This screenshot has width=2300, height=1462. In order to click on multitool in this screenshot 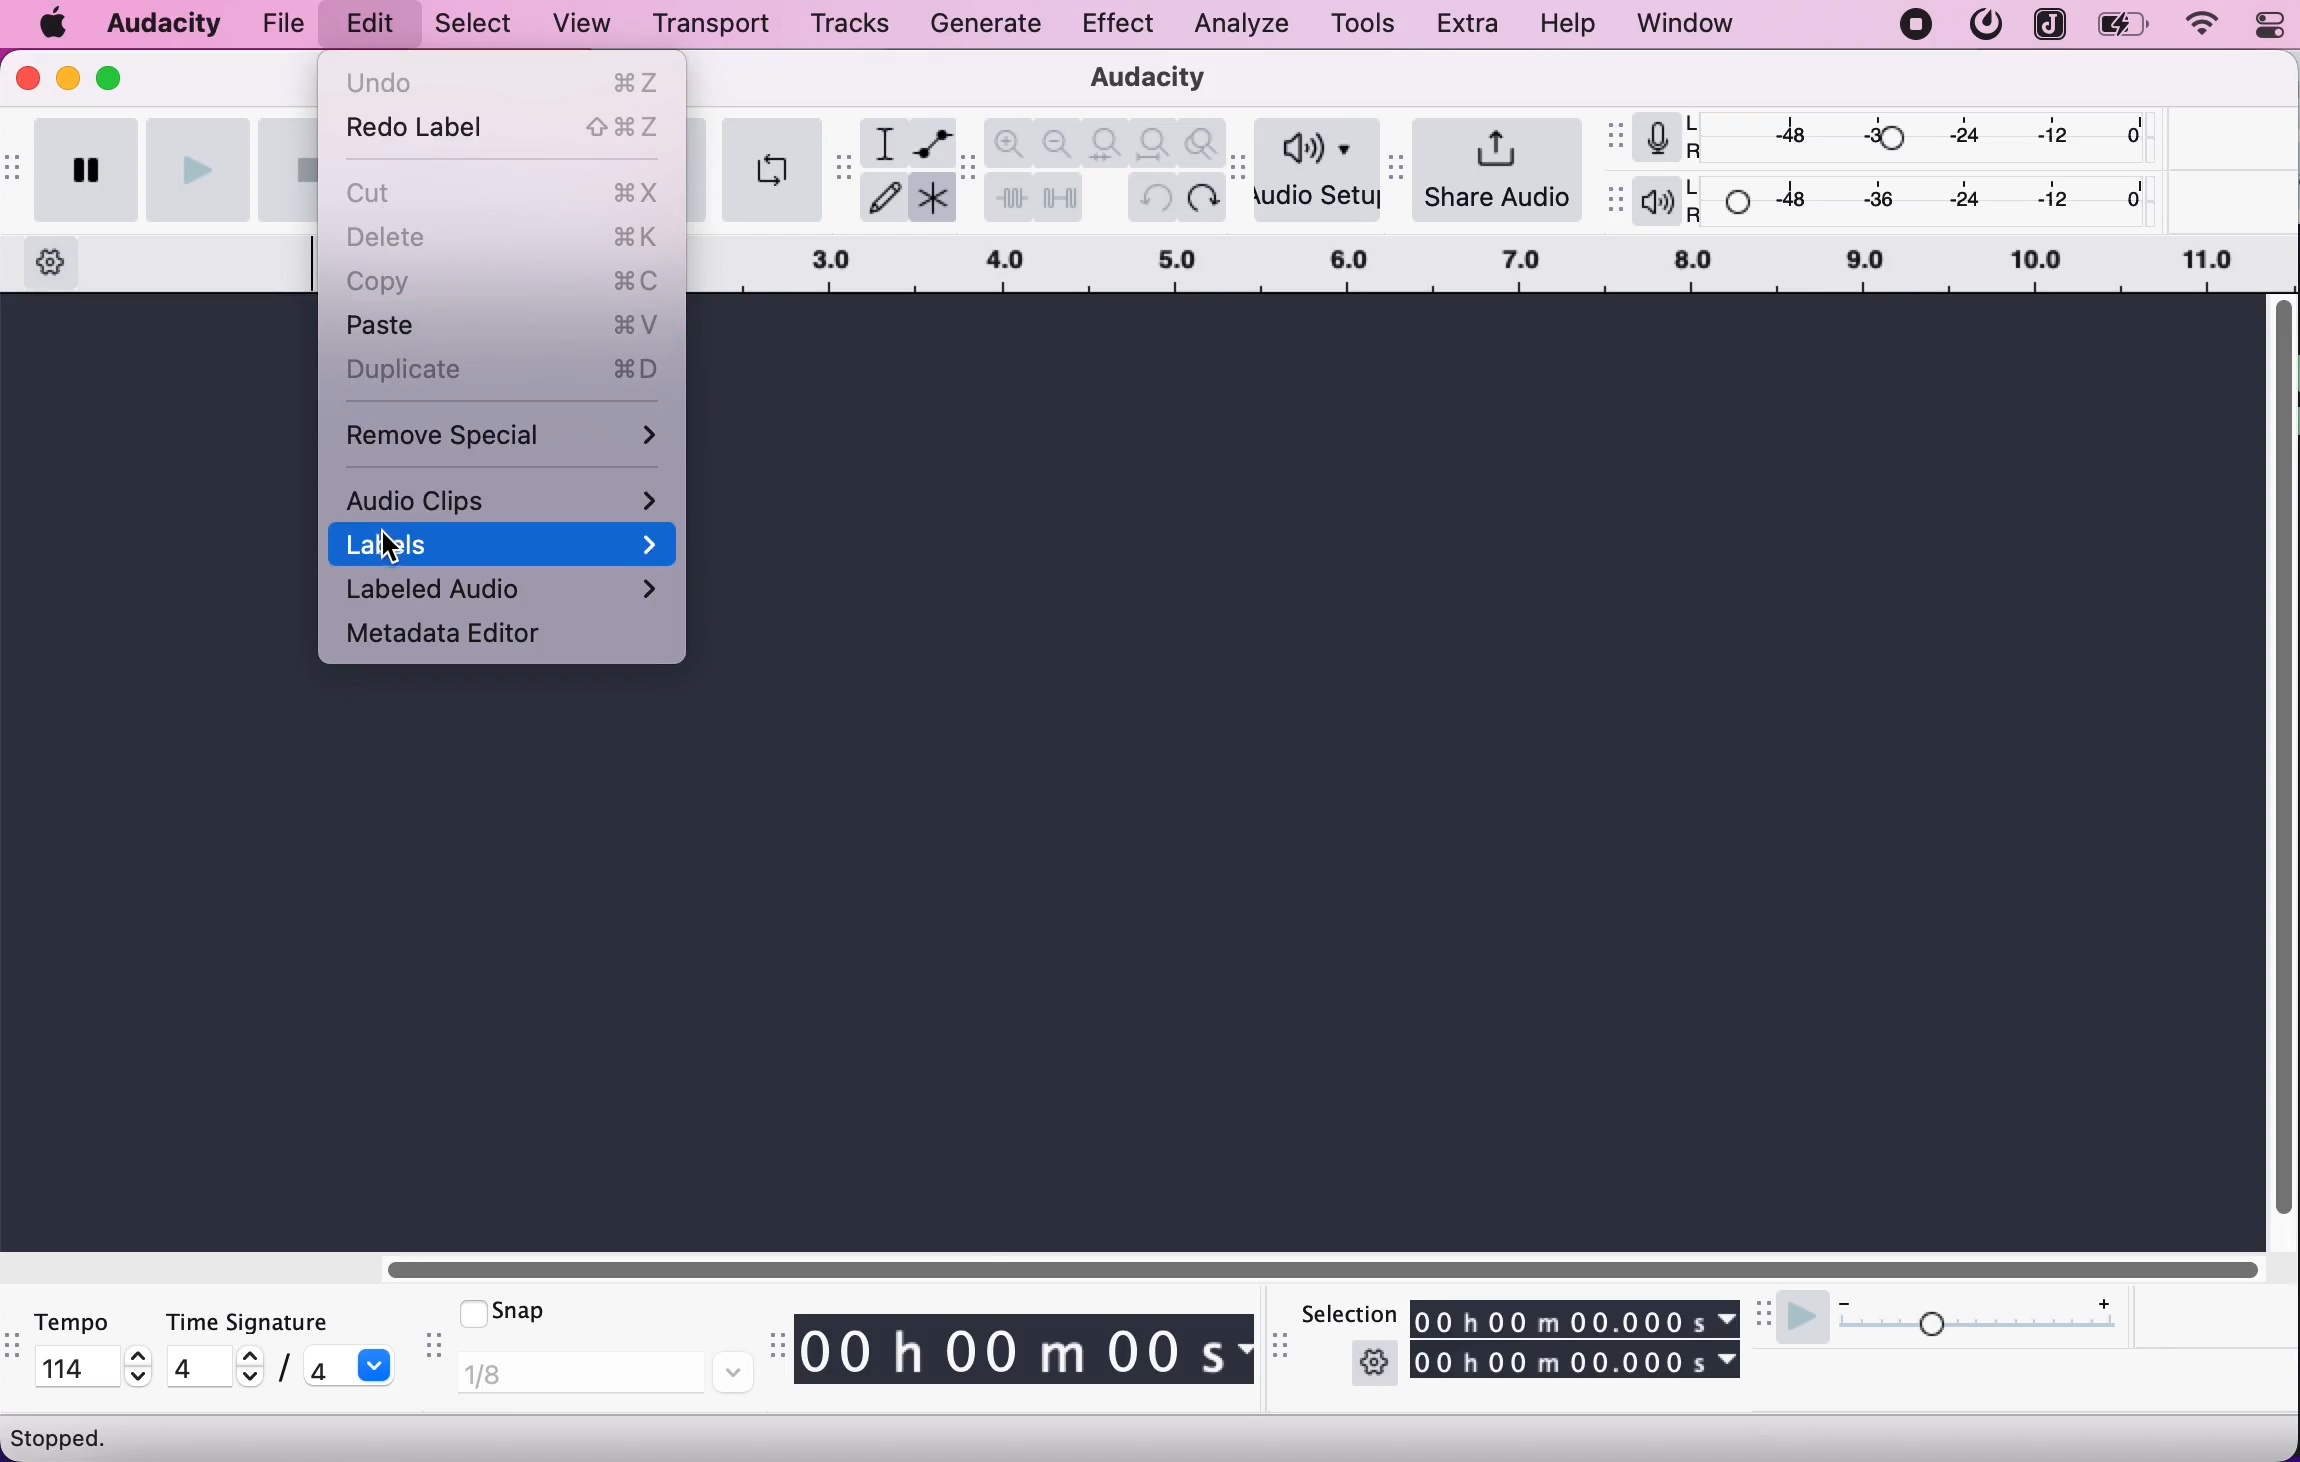, I will do `click(930, 201)`.